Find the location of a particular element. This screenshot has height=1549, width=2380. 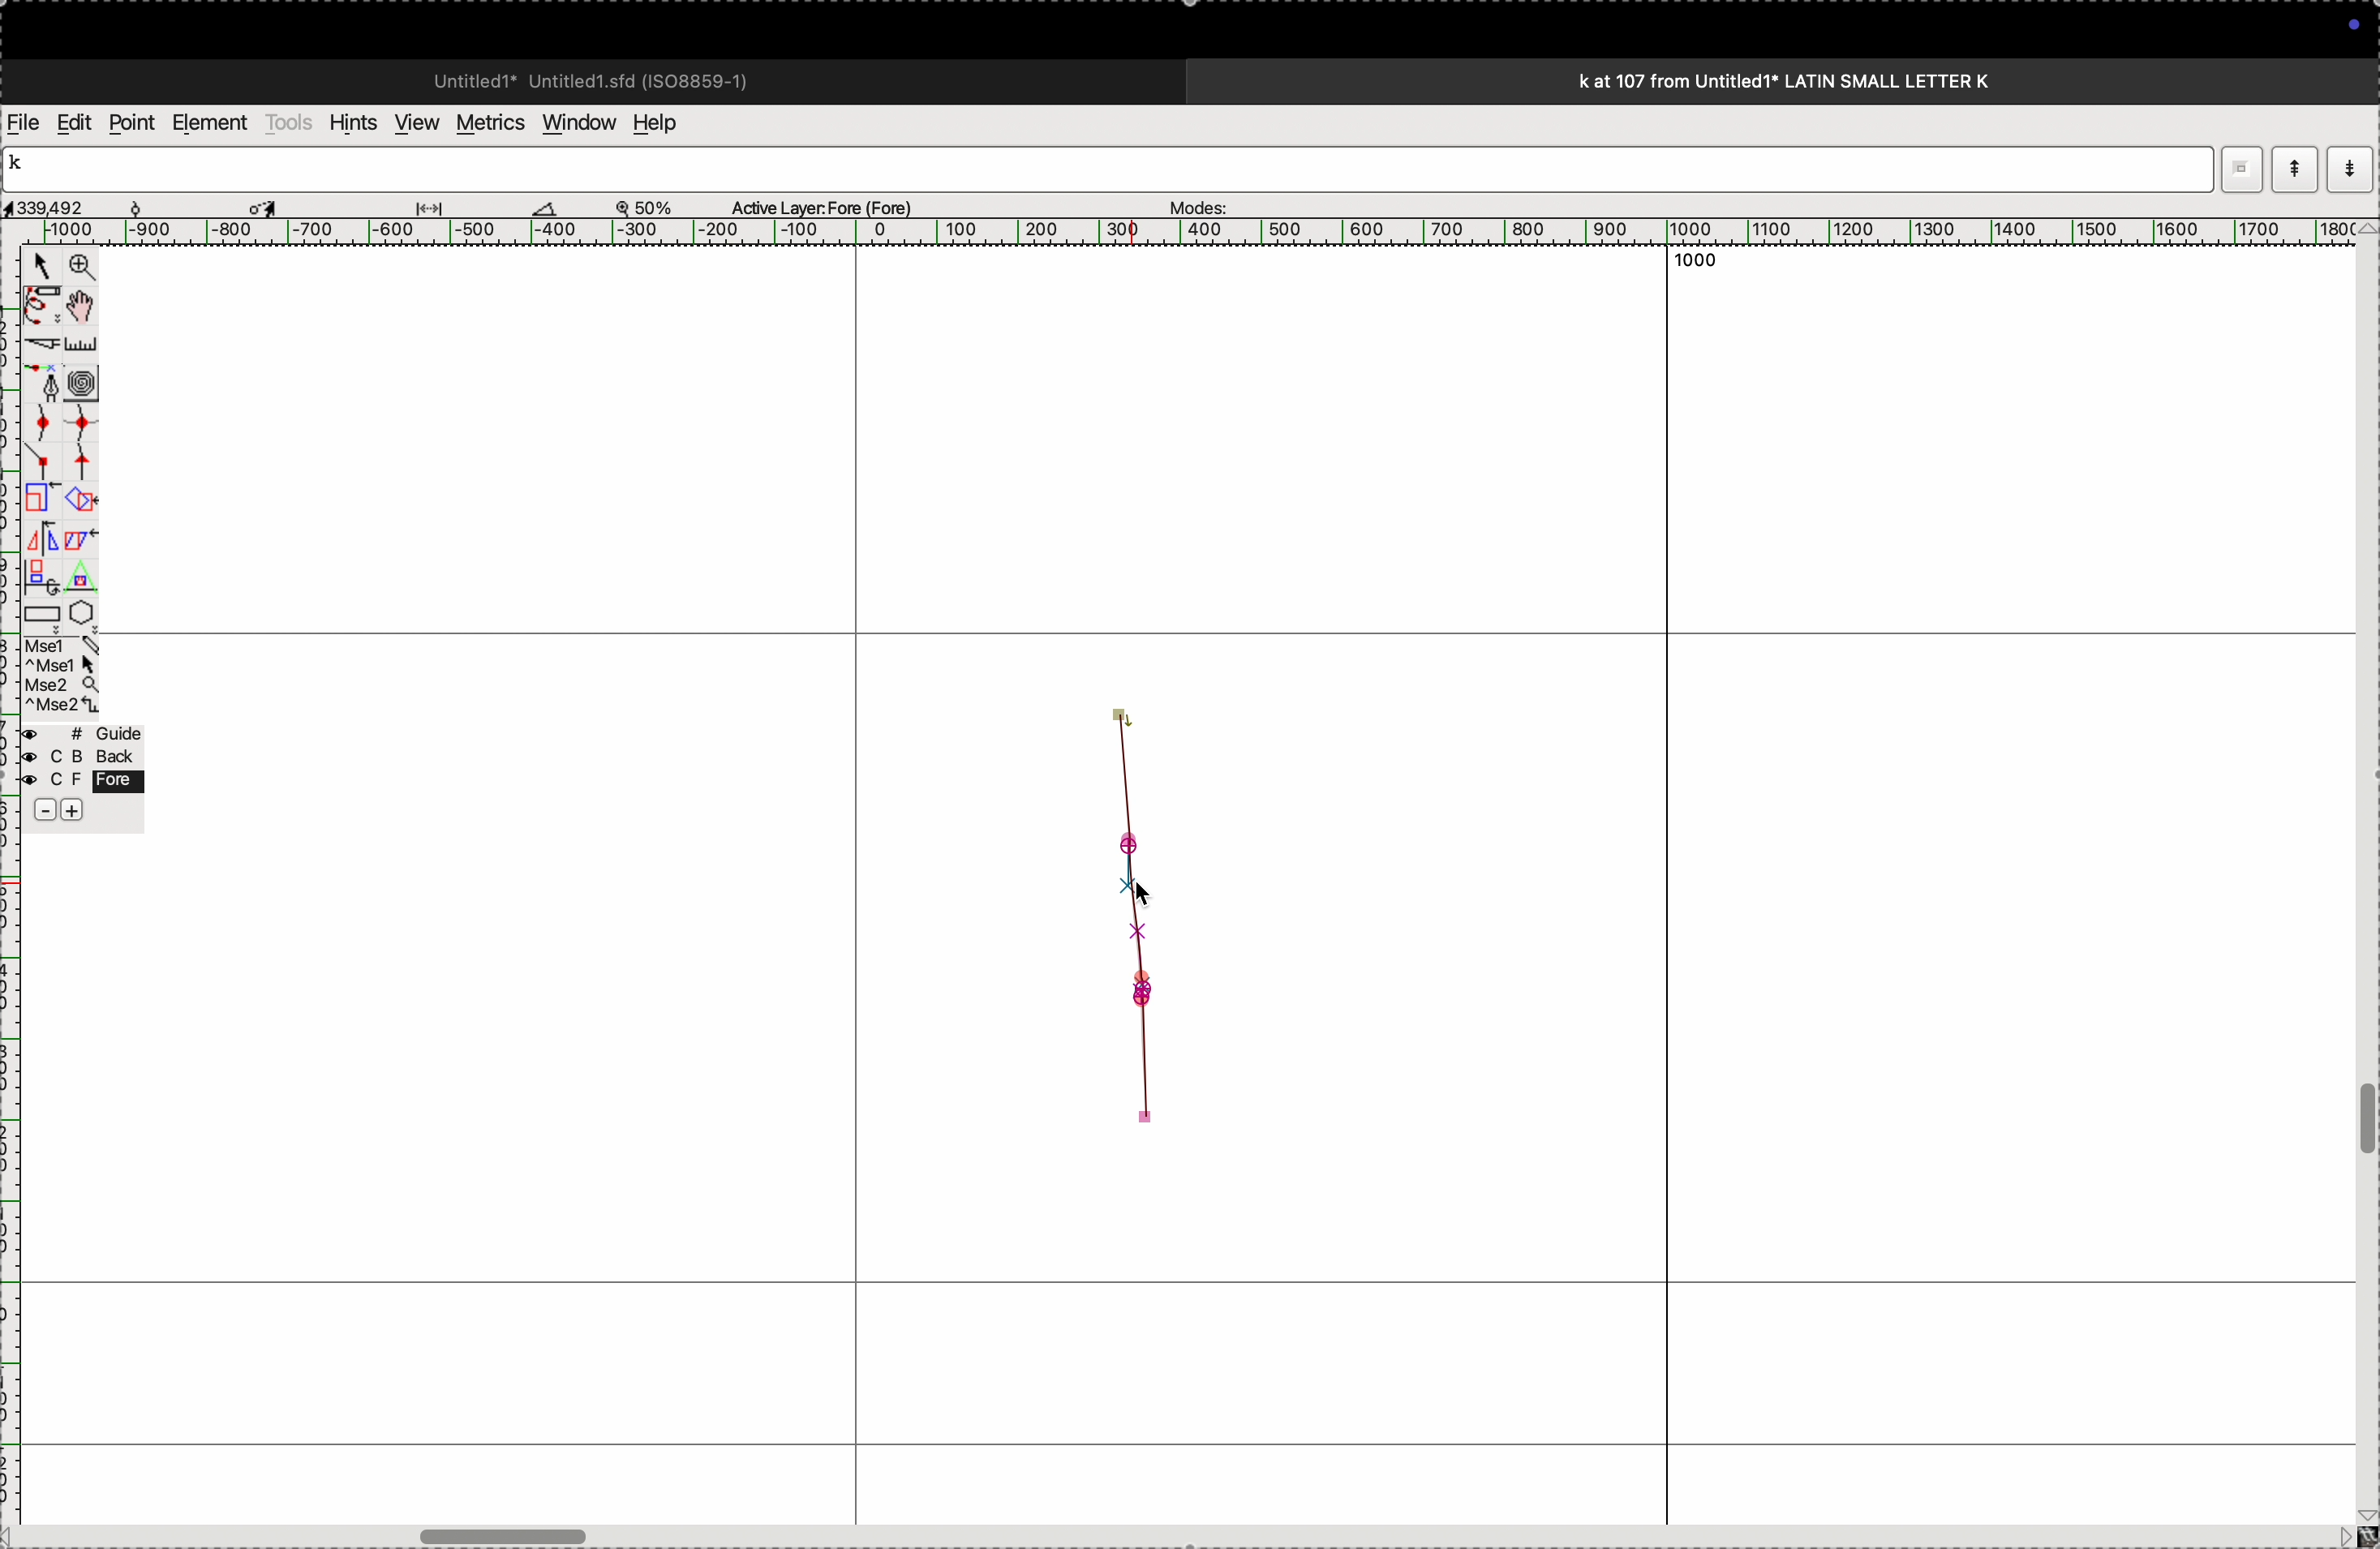

rectangle is located at coordinates (36, 610).